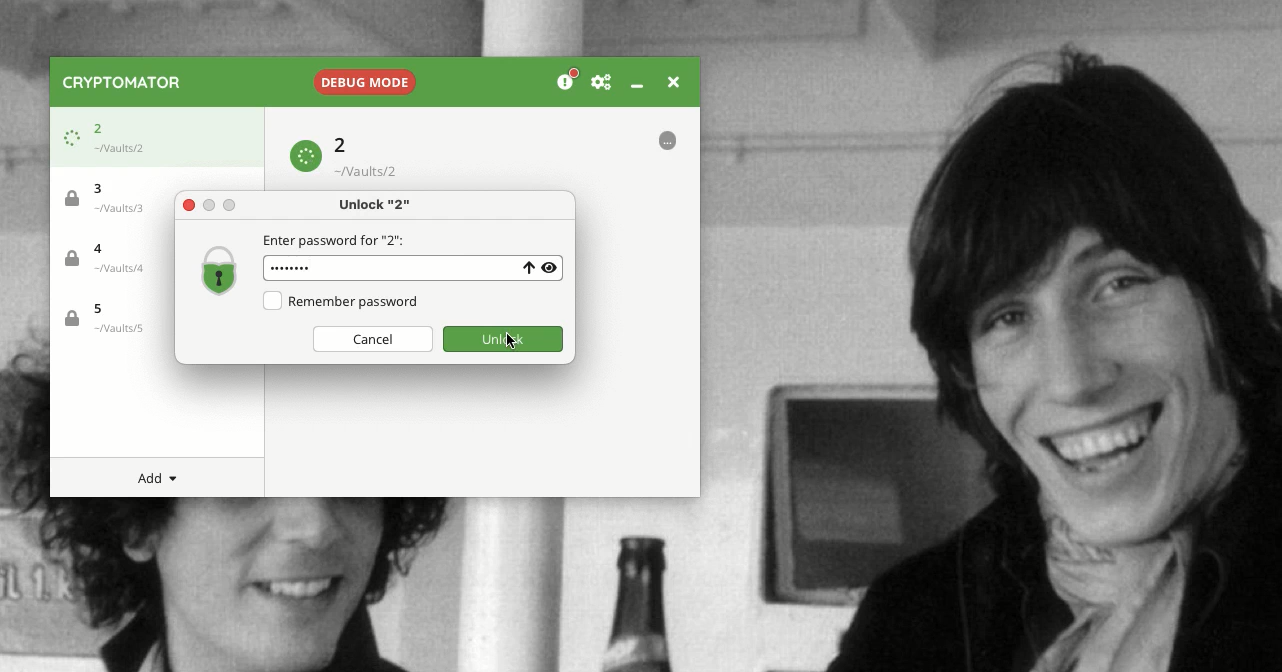  Describe the element at coordinates (355, 301) in the screenshot. I see `Remember password` at that location.